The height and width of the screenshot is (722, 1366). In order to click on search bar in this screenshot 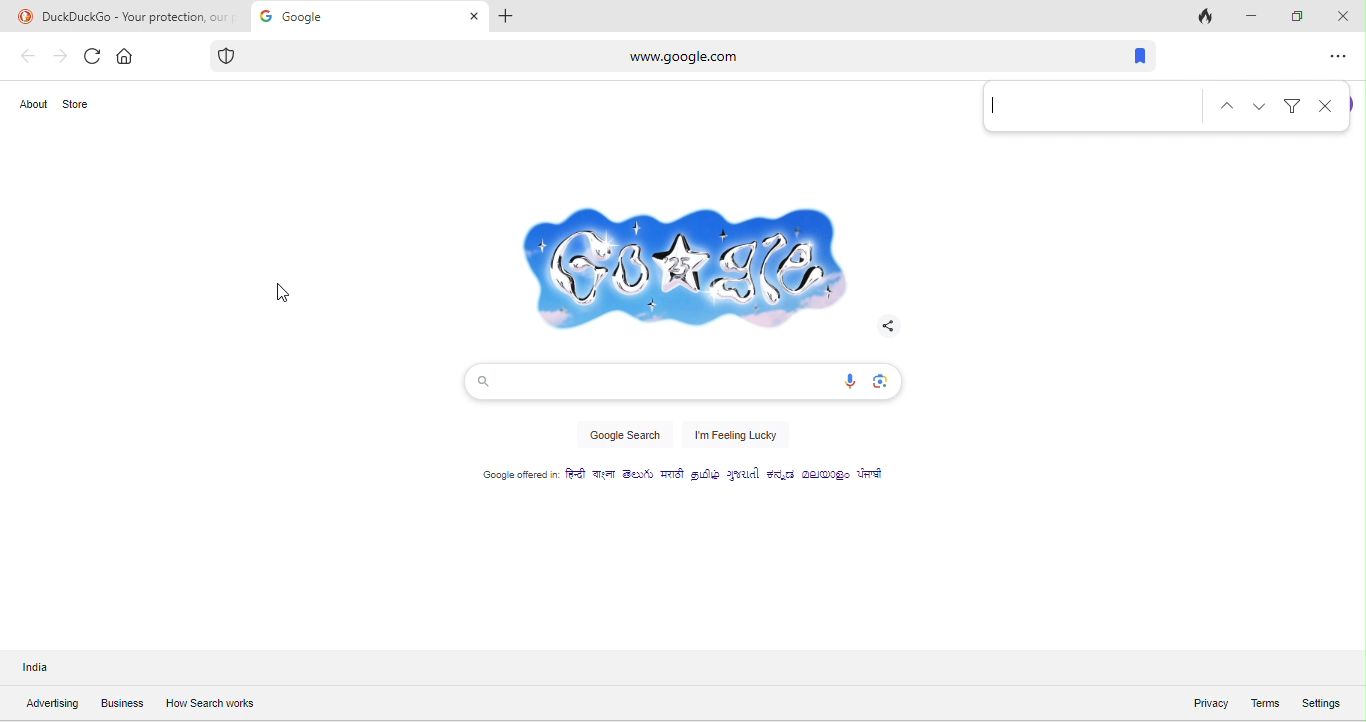, I will do `click(680, 381)`.